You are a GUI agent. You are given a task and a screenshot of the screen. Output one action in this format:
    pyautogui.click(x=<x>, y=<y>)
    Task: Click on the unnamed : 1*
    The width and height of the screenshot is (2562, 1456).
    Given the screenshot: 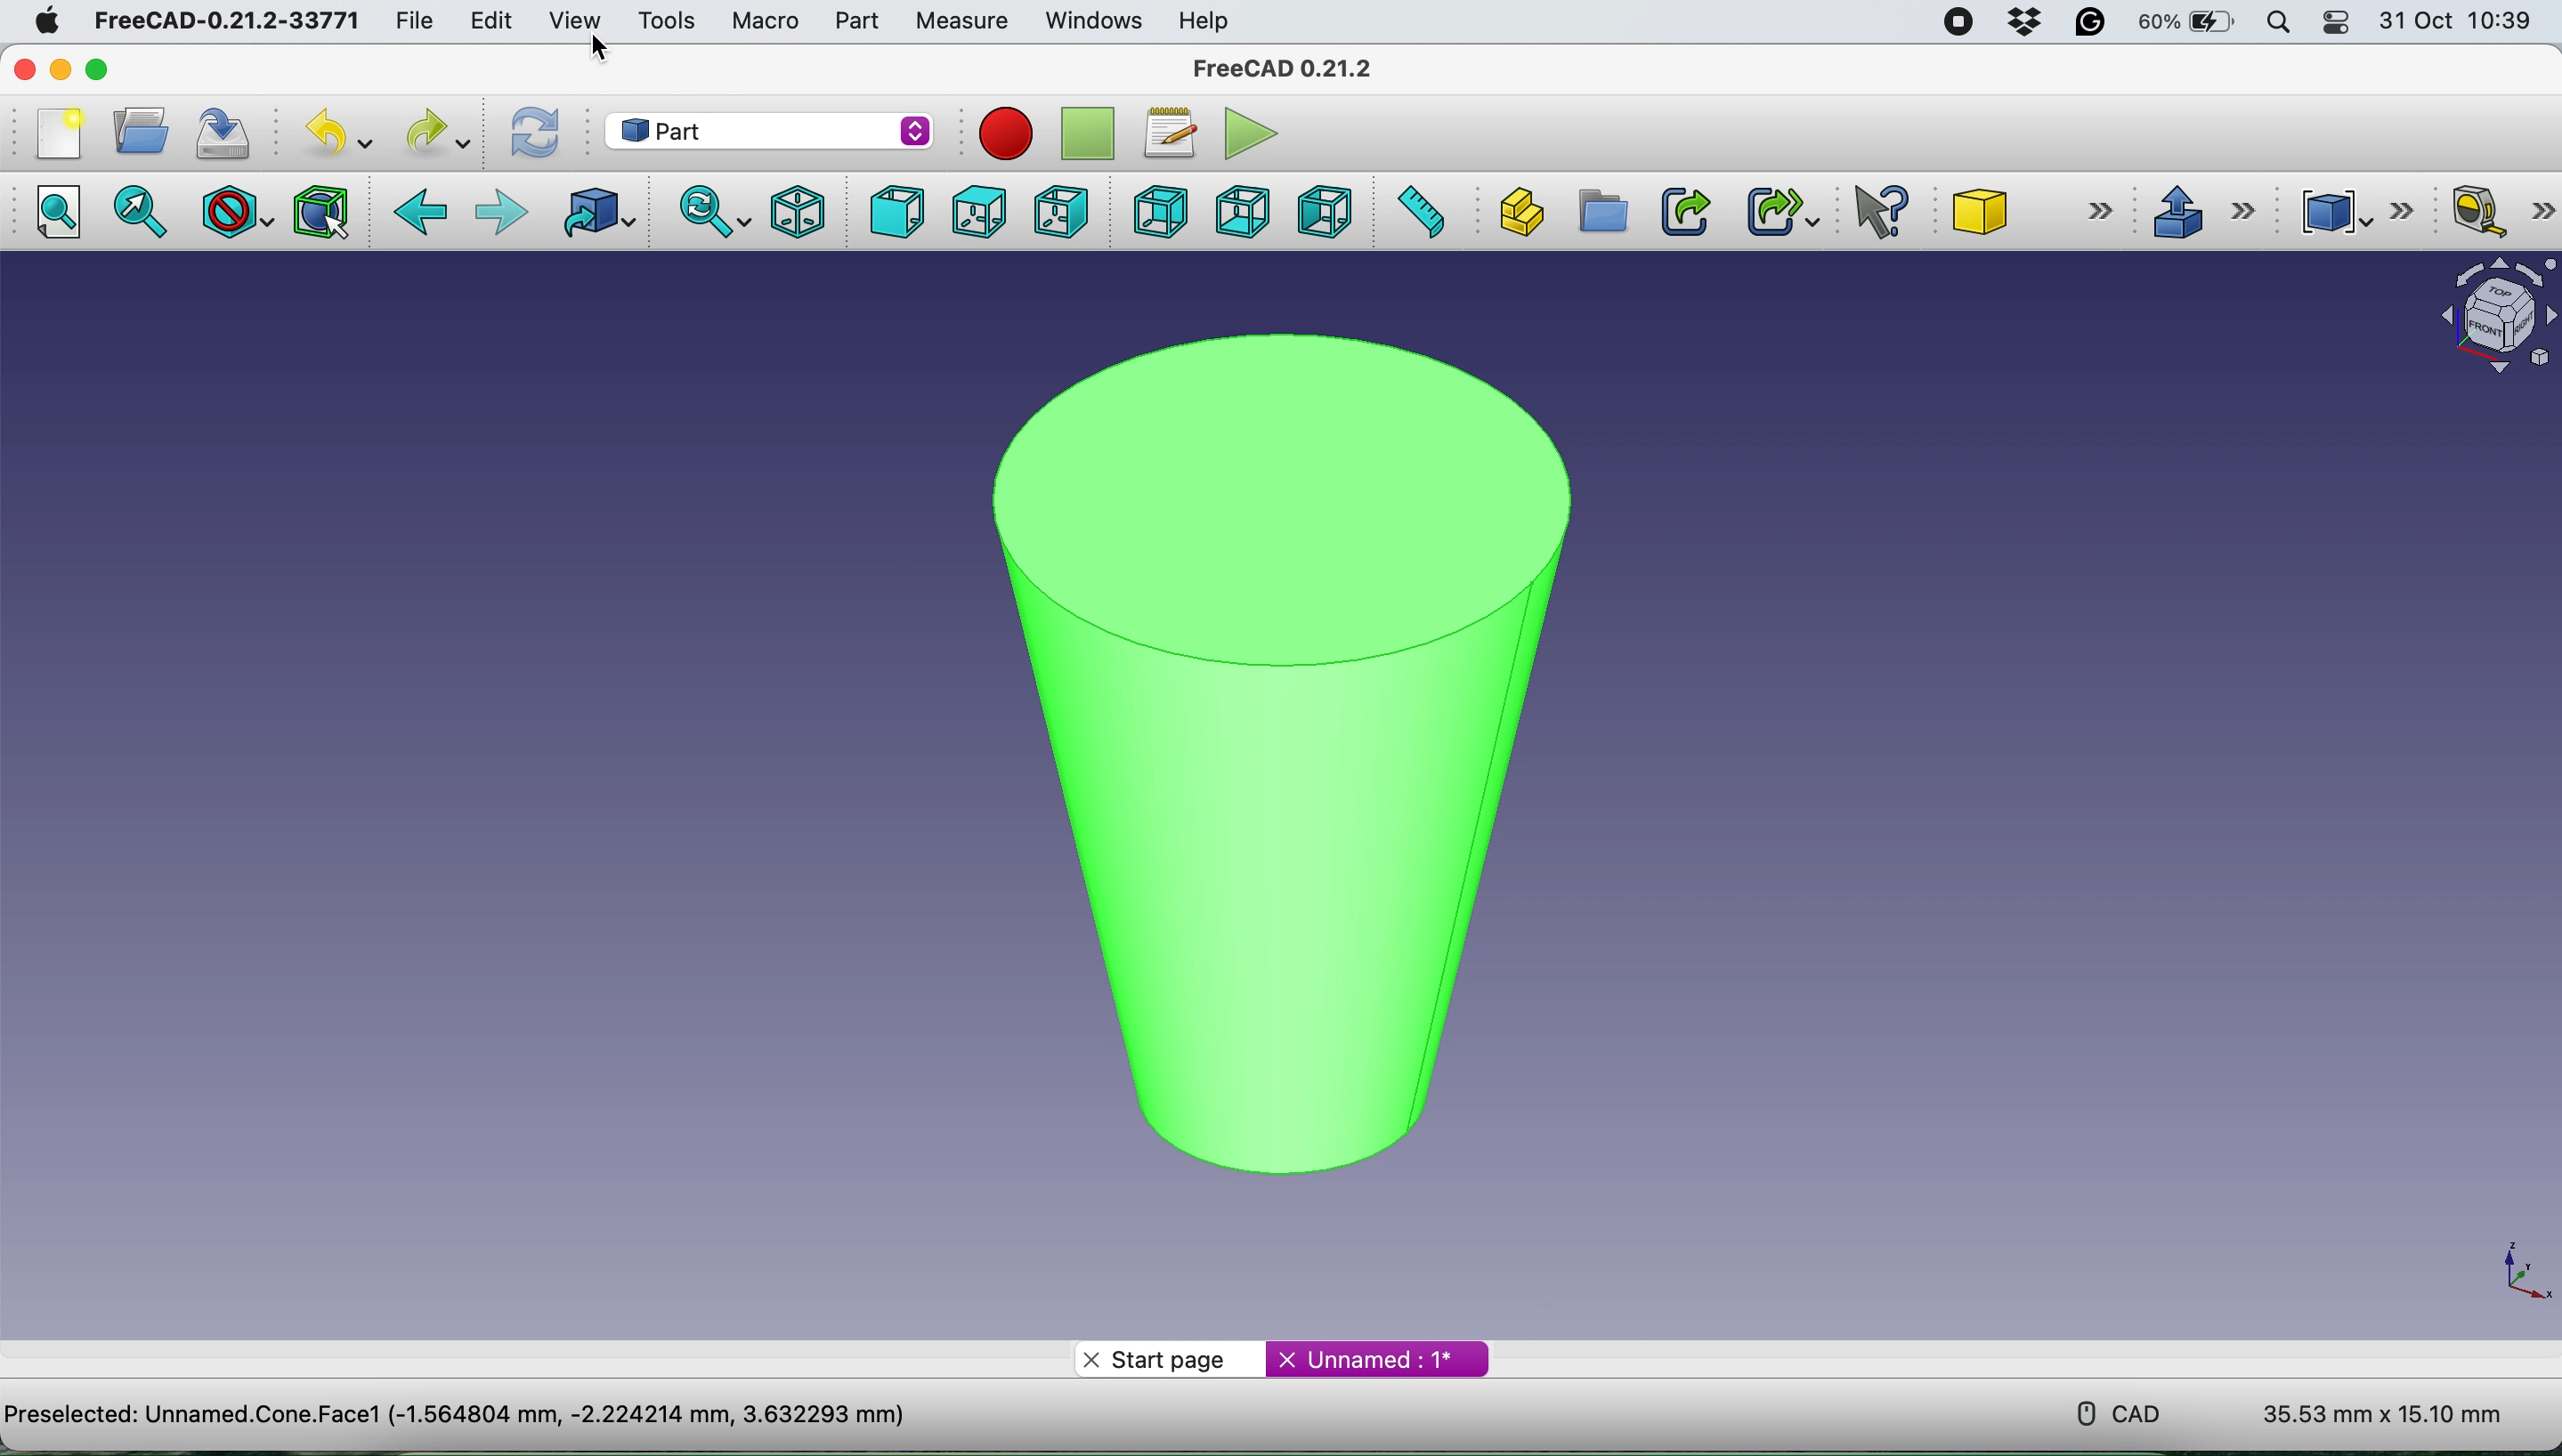 What is the action you would take?
    pyautogui.click(x=1378, y=1355)
    